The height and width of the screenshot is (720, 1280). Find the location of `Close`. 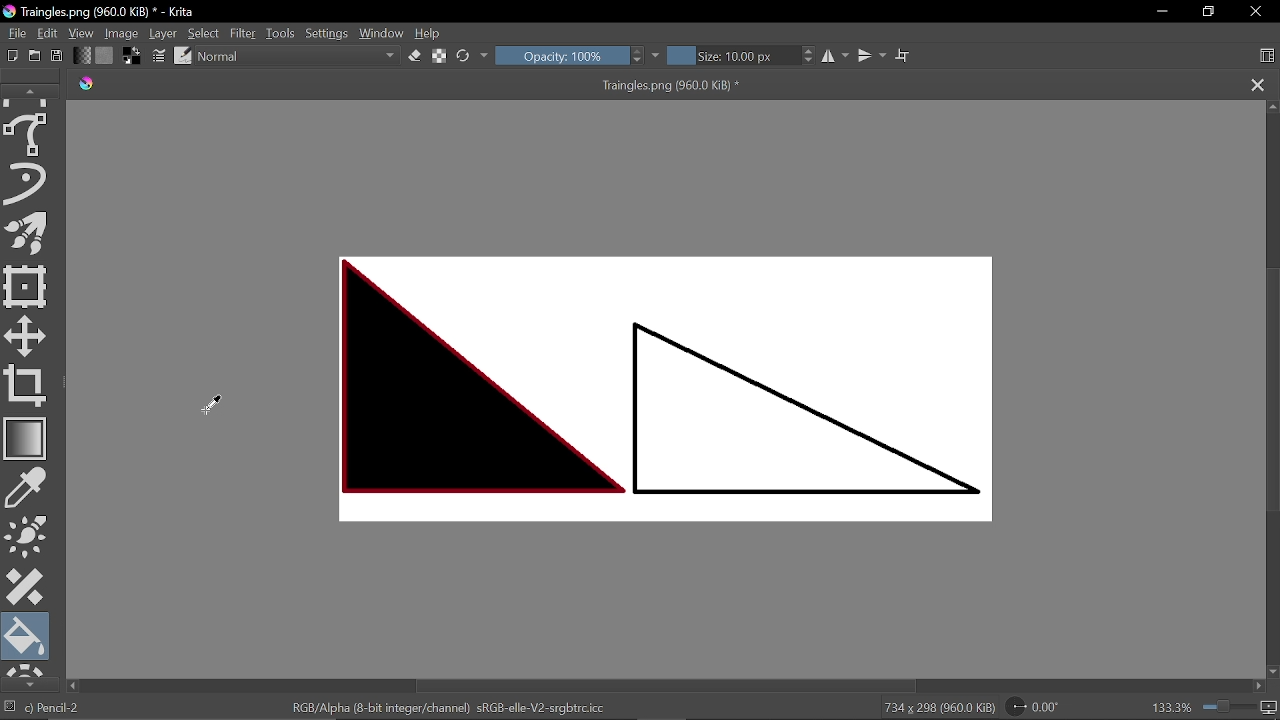

Close is located at coordinates (1255, 13).